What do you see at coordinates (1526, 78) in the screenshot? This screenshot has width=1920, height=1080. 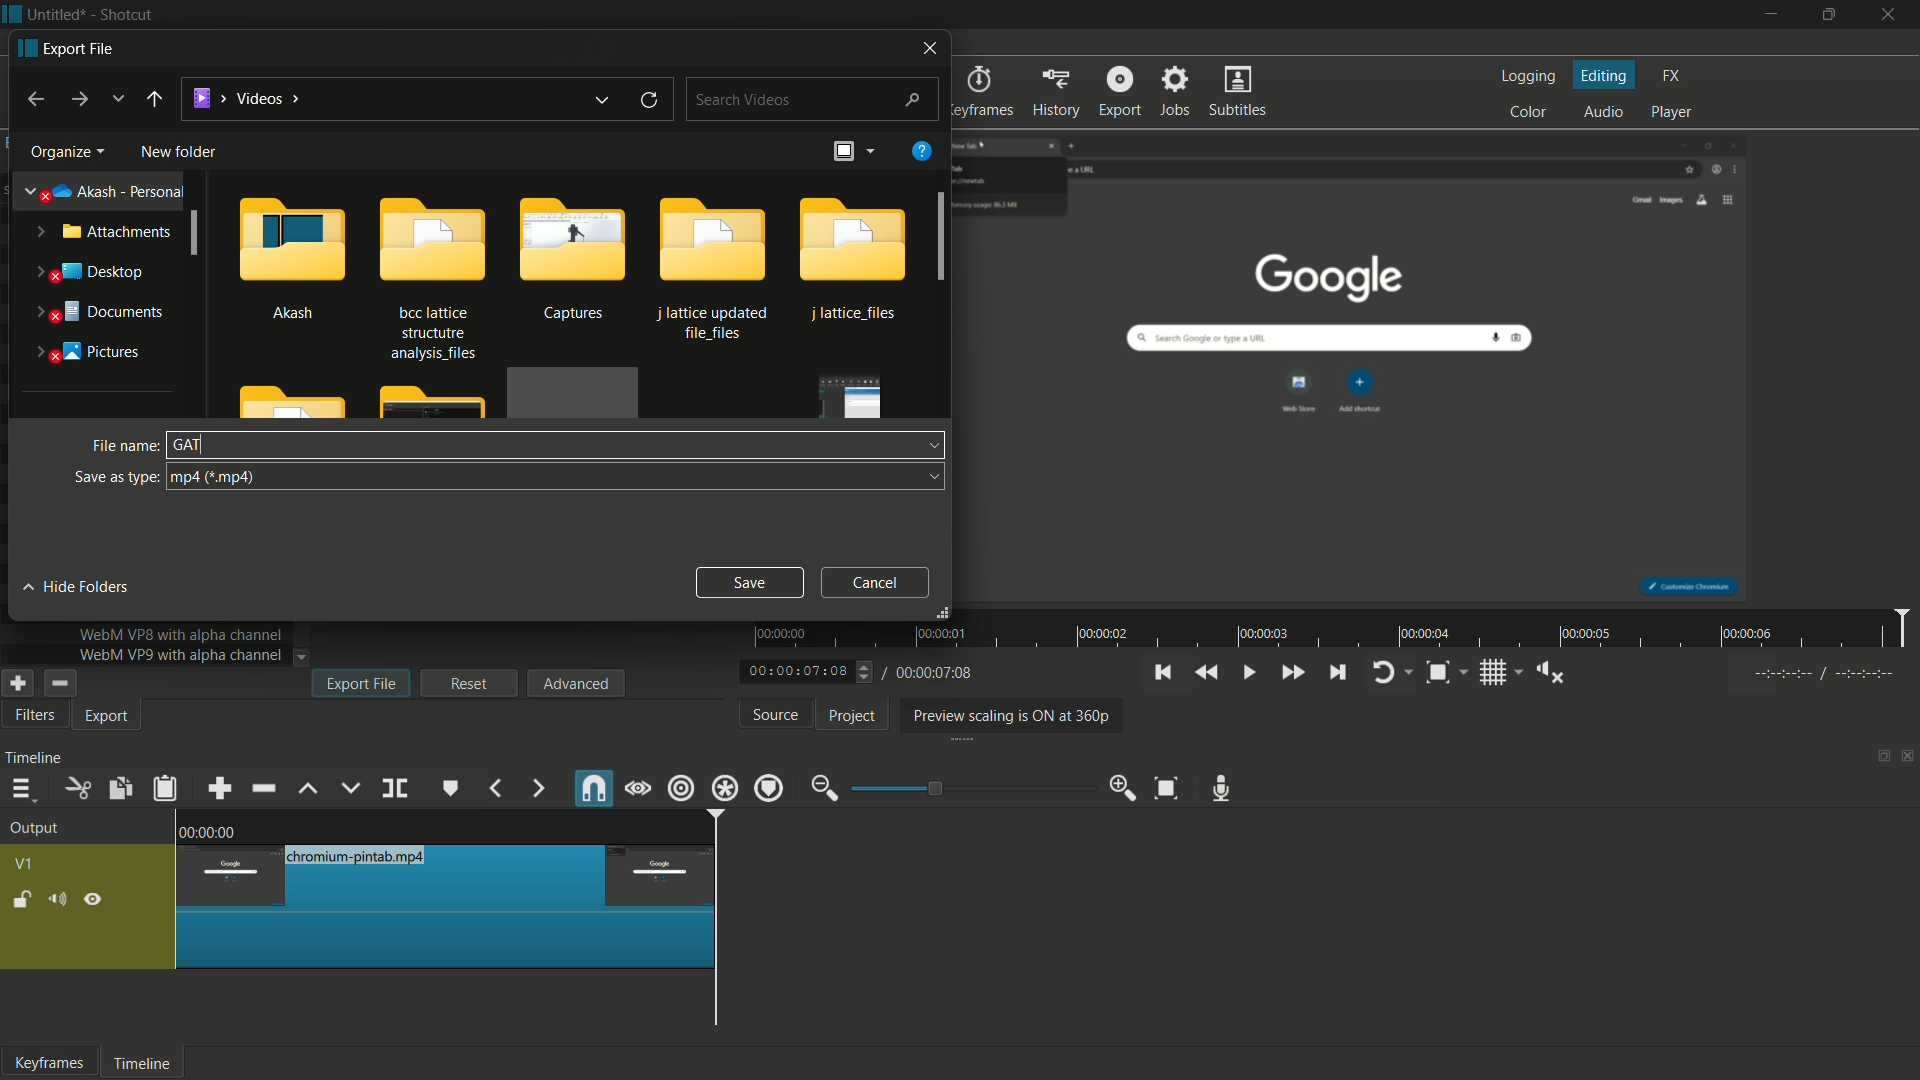 I see `logging` at bounding box center [1526, 78].